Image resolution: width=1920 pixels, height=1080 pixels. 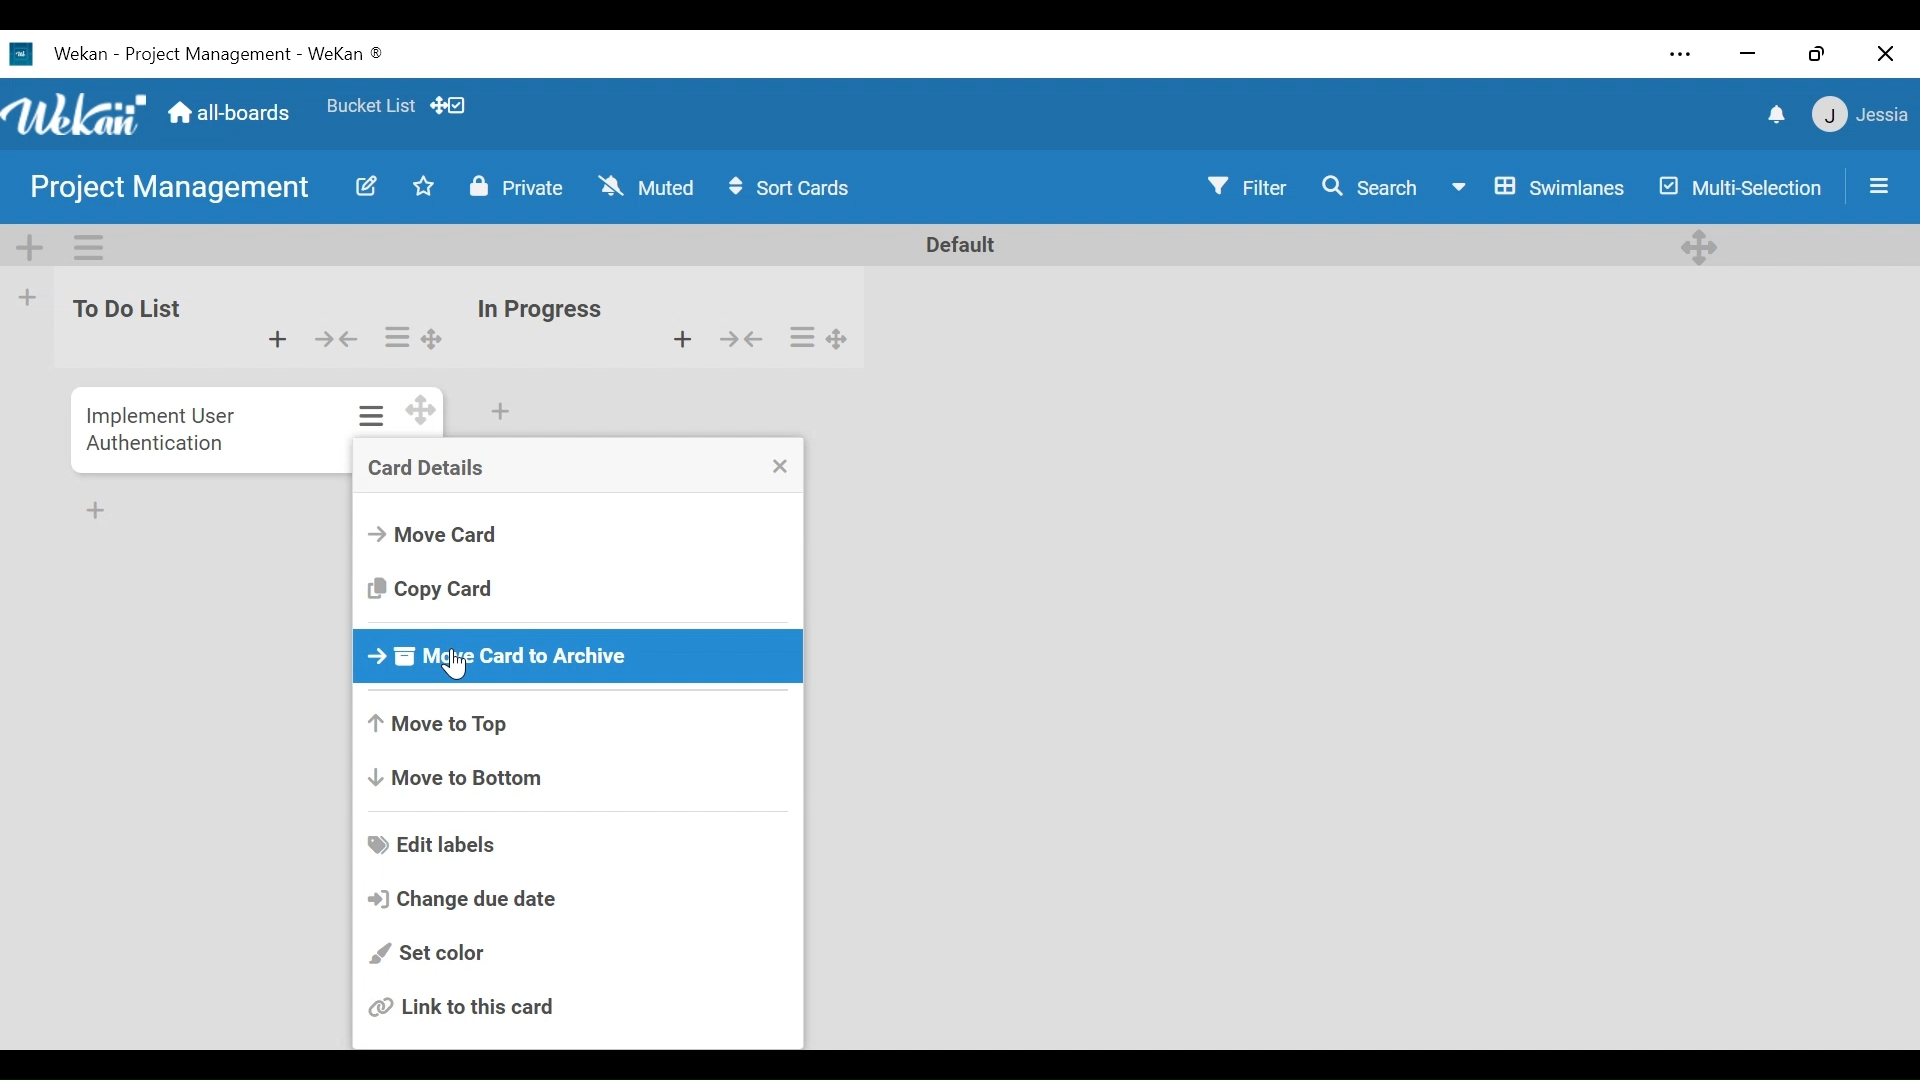 I want to click on Add card bottom of list, so click(x=502, y=412).